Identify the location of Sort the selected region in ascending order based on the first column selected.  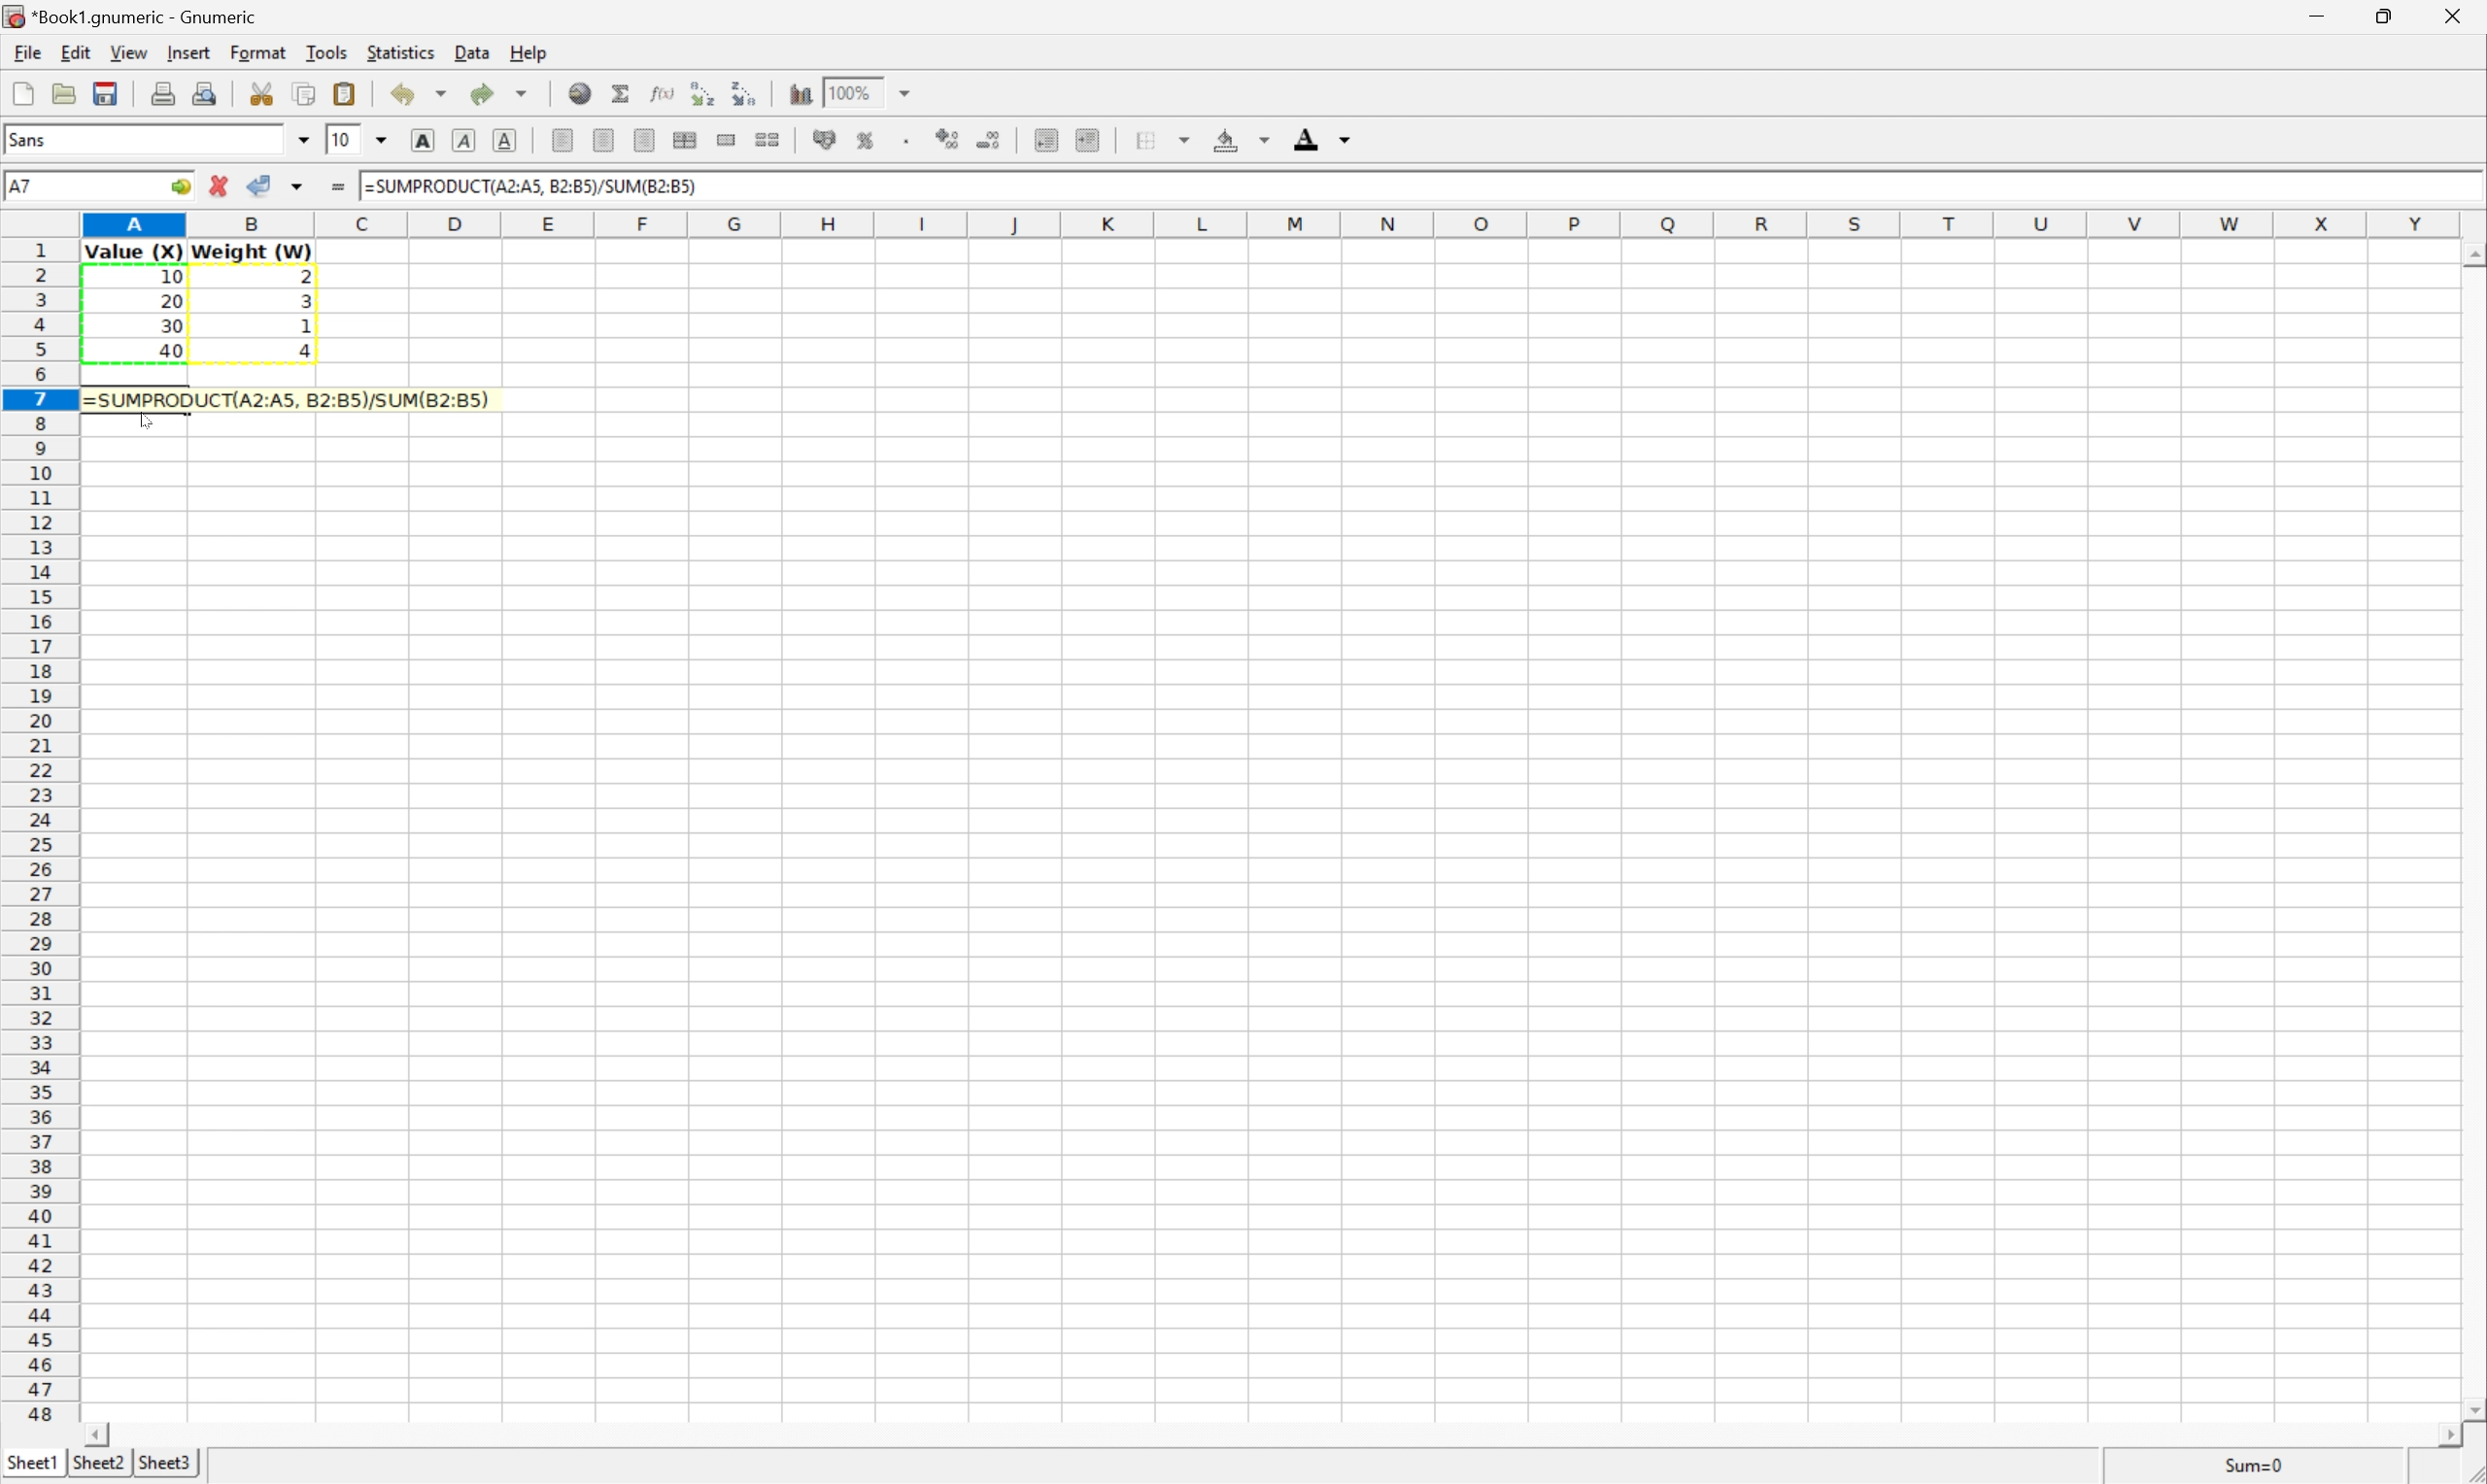
(701, 92).